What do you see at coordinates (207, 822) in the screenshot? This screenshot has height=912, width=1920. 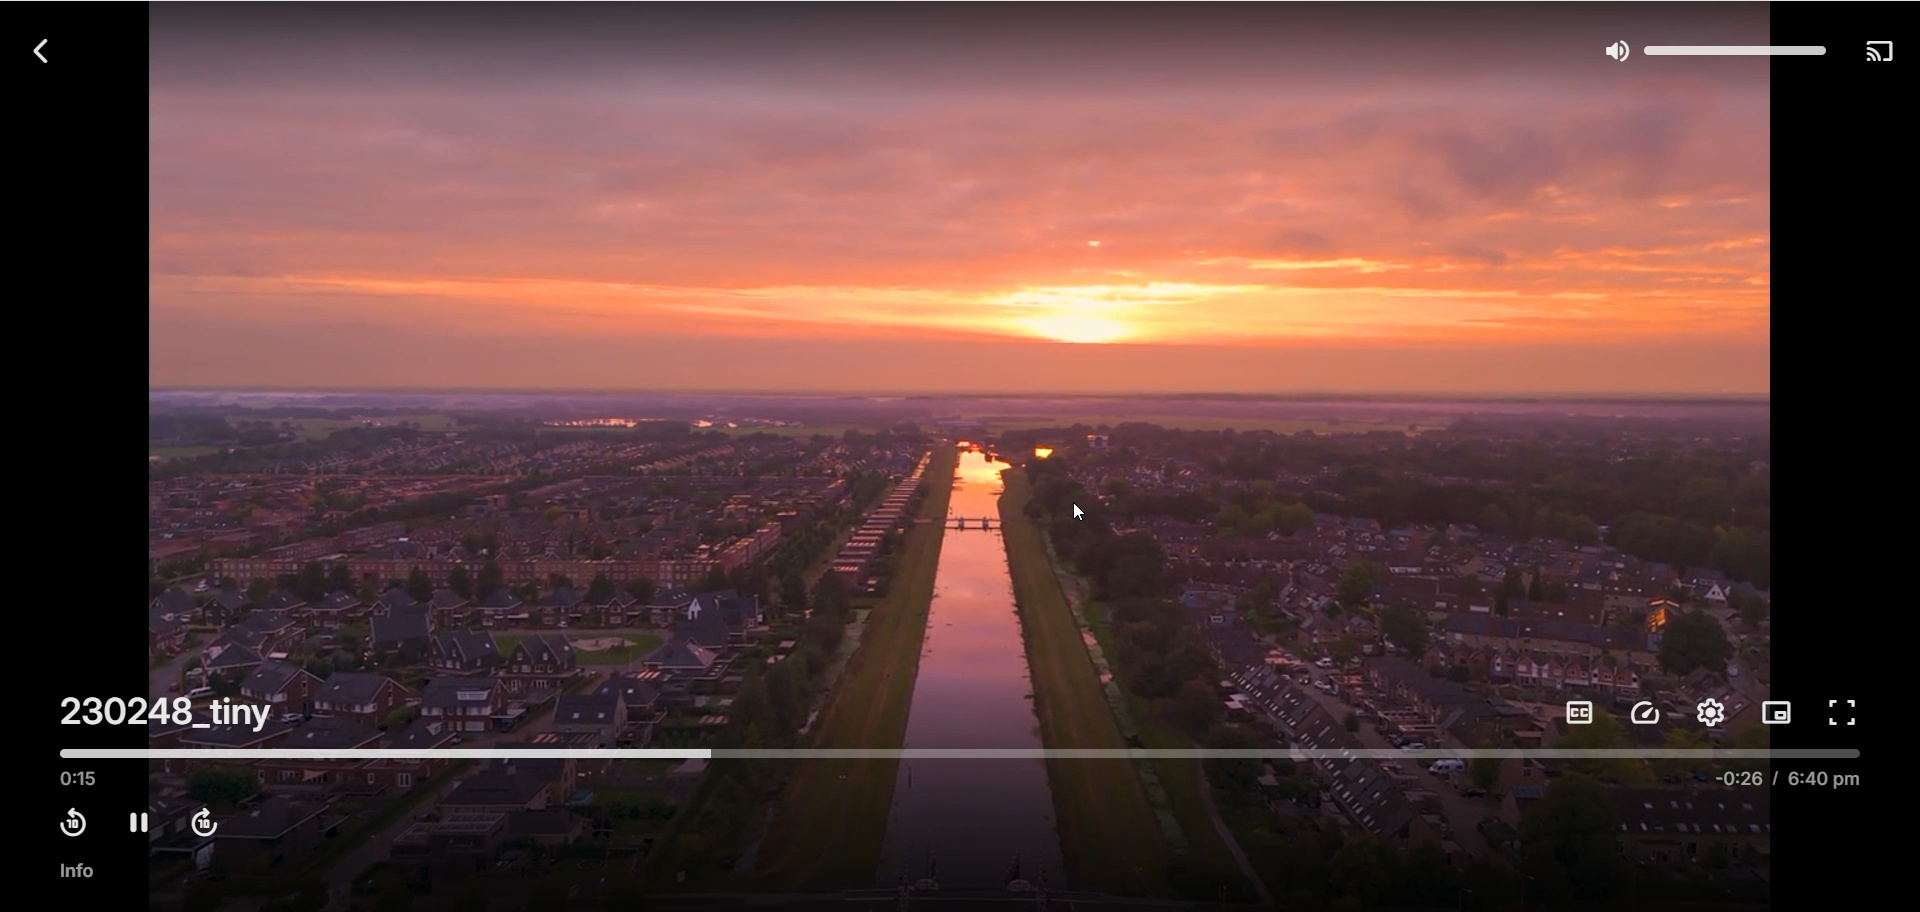 I see `fast forward` at bounding box center [207, 822].